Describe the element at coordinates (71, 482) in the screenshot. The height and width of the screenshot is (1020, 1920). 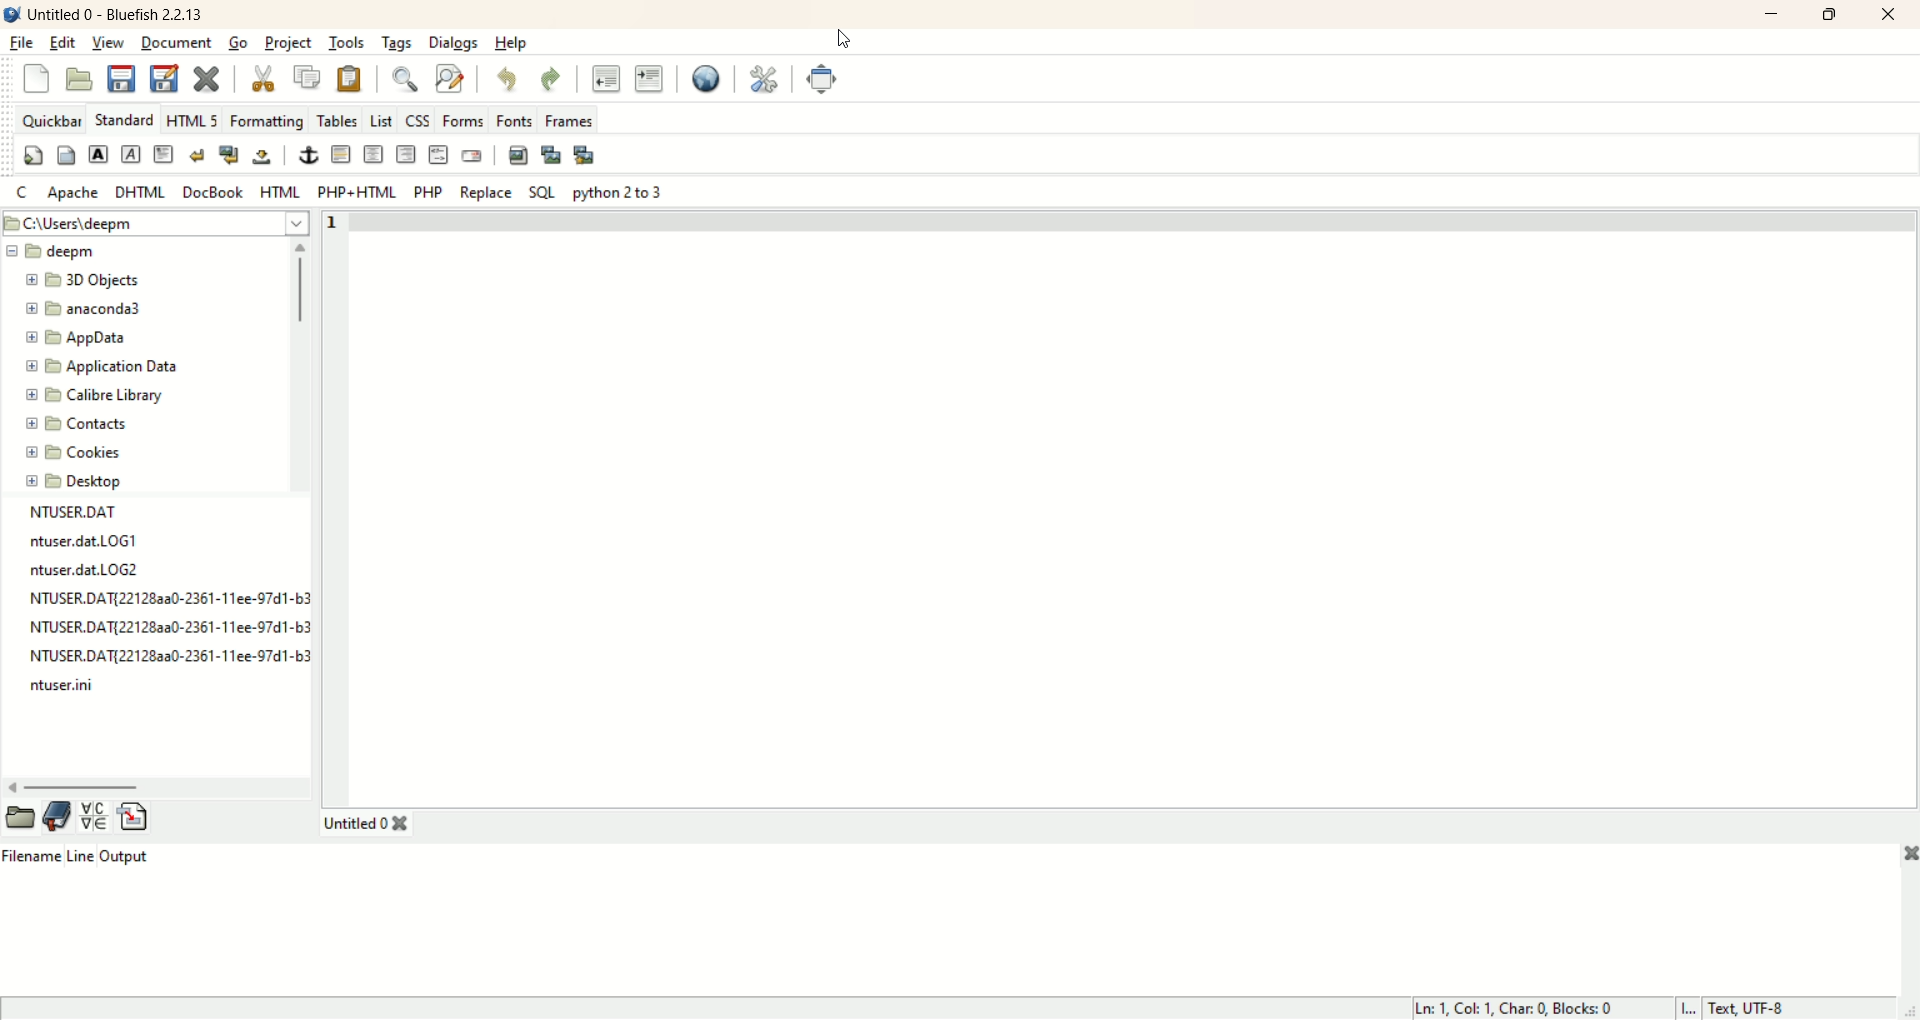
I see `desktop` at that location.